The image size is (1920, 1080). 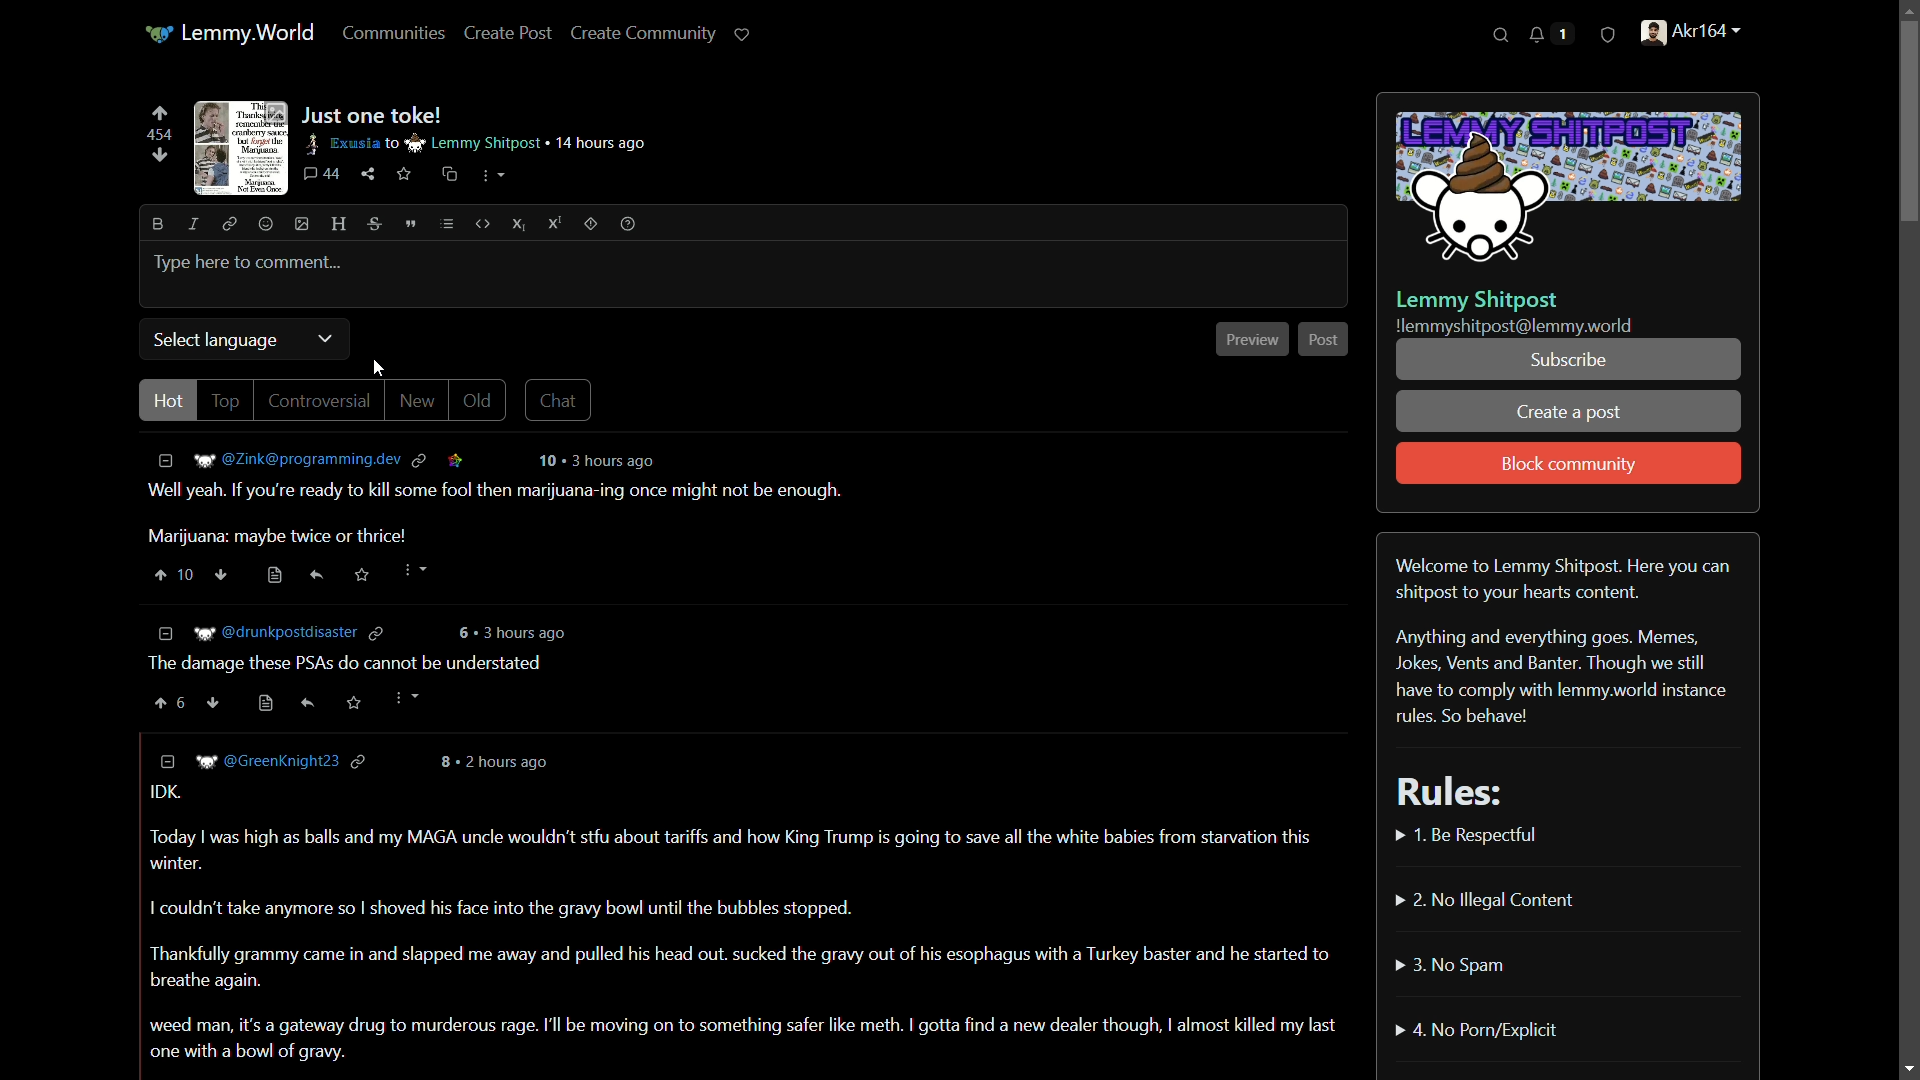 What do you see at coordinates (556, 402) in the screenshot?
I see `chat` at bounding box center [556, 402].